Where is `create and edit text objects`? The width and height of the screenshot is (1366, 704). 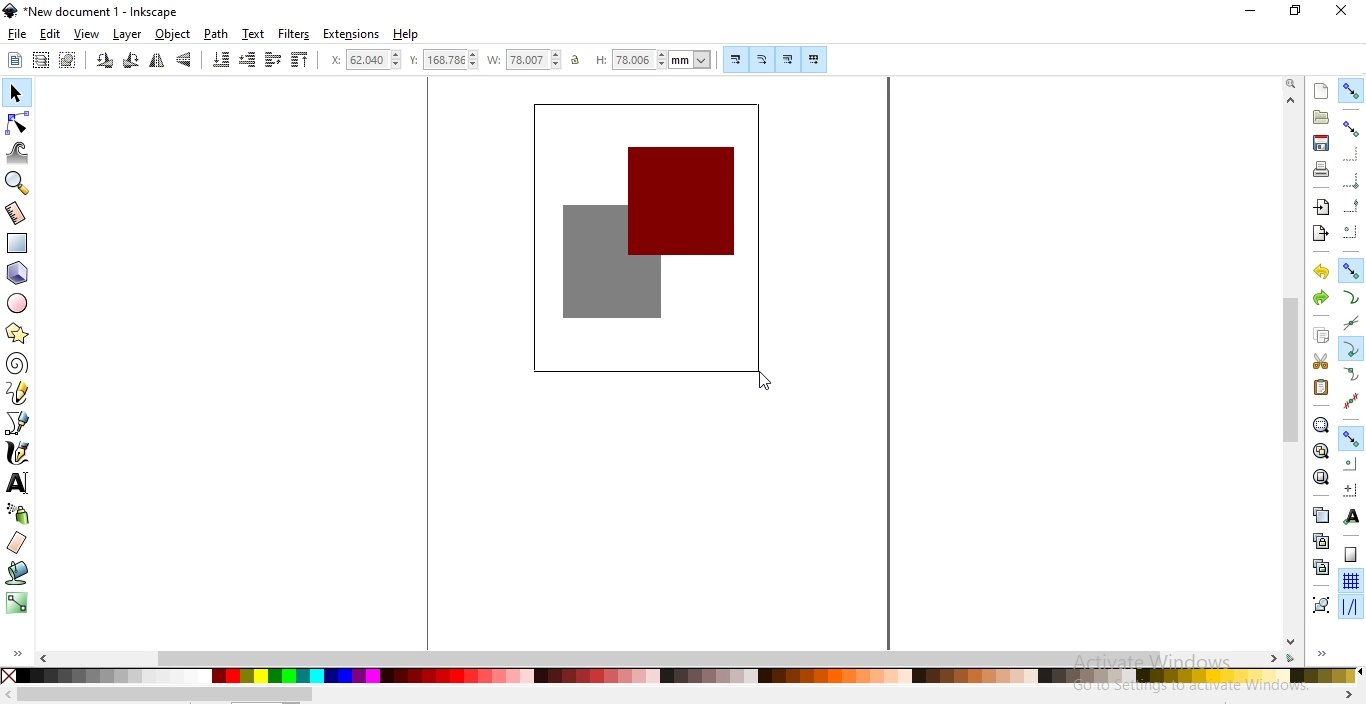 create and edit text objects is located at coordinates (17, 483).